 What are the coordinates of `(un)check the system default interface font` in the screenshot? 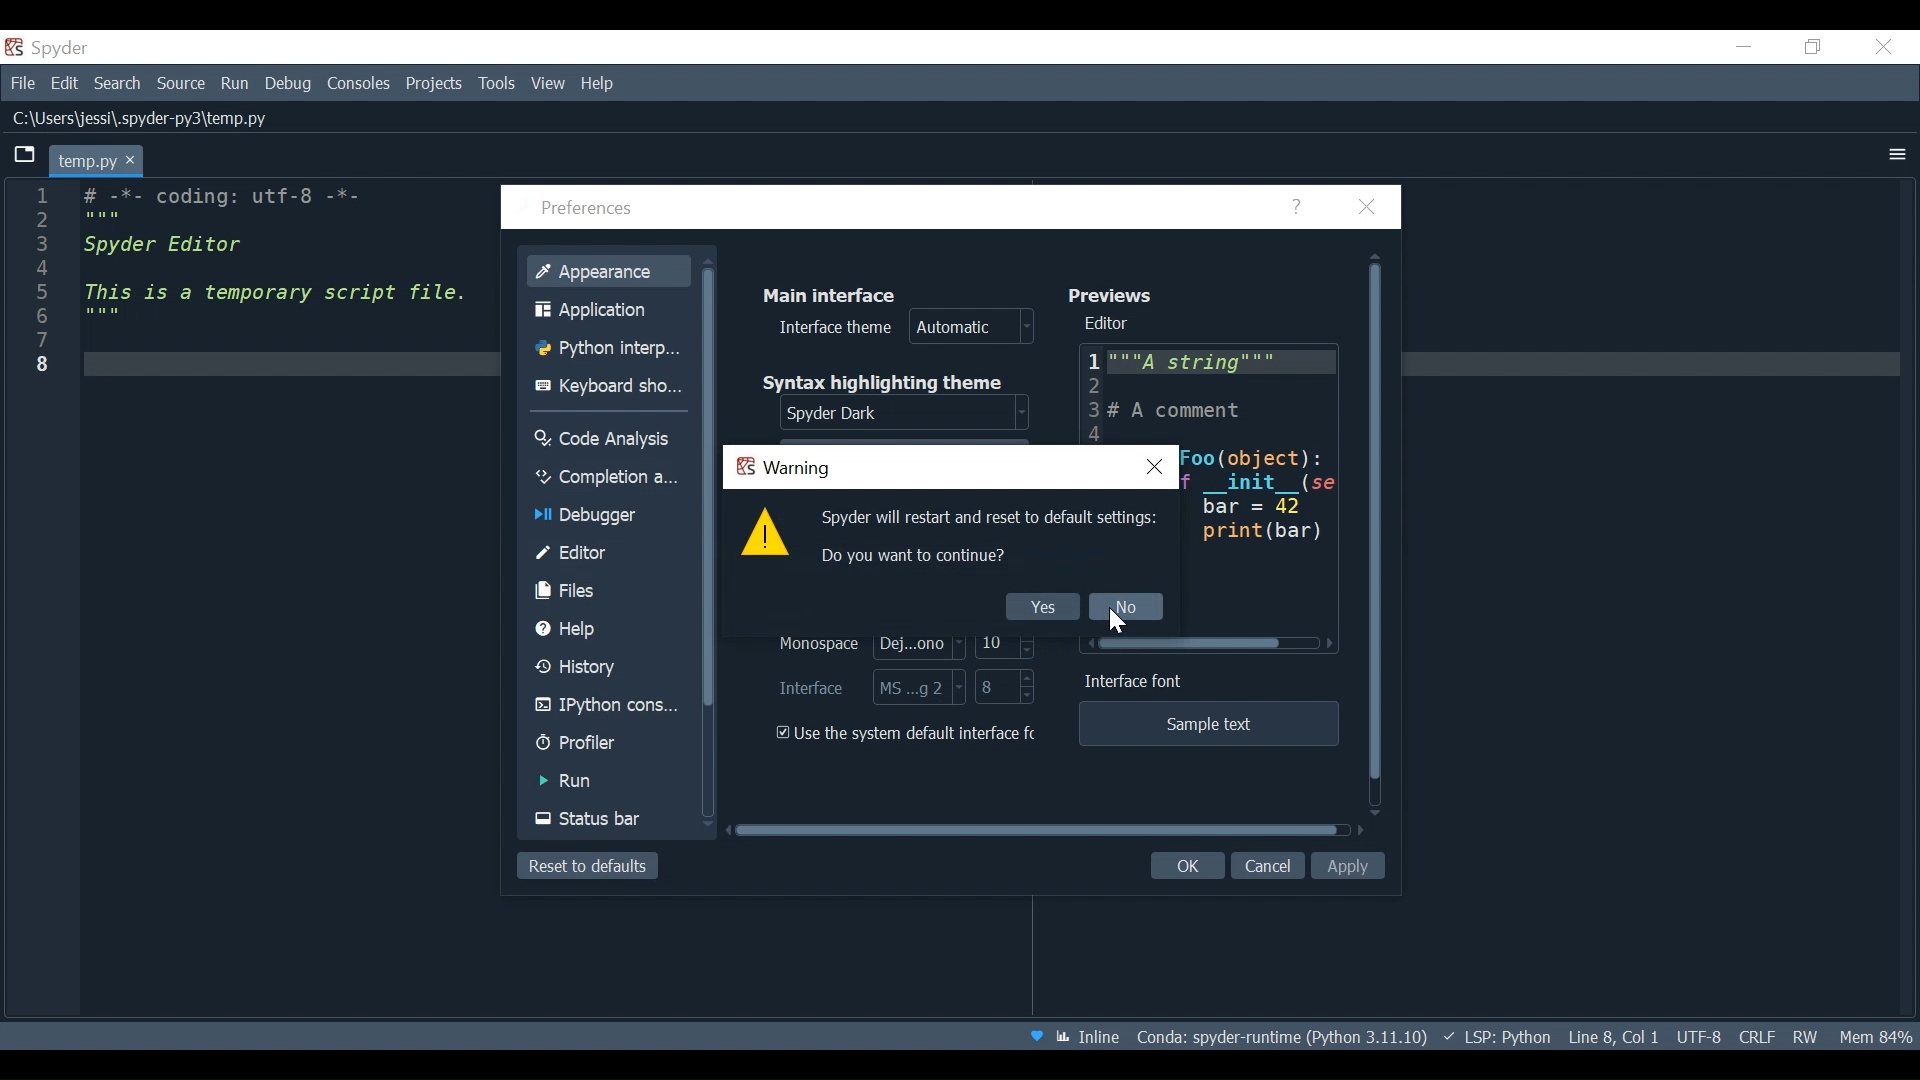 It's located at (911, 733).